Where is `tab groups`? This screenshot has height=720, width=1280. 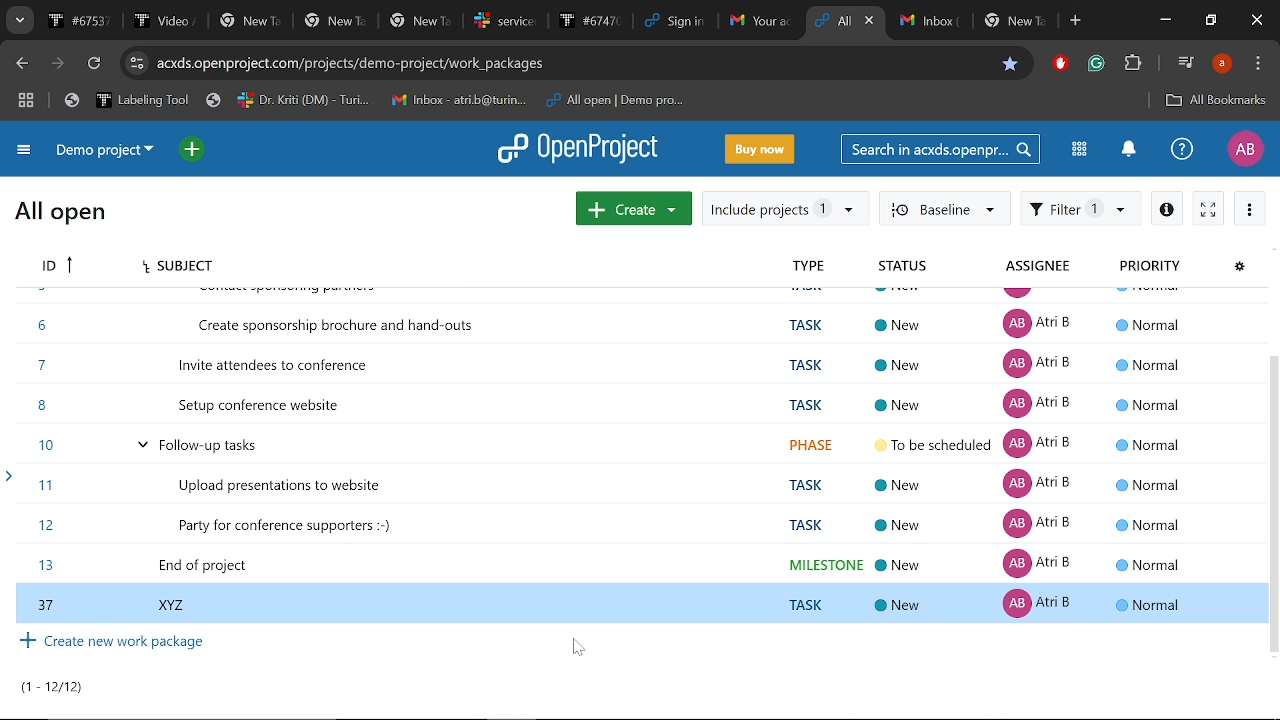
tab groups is located at coordinates (24, 100).